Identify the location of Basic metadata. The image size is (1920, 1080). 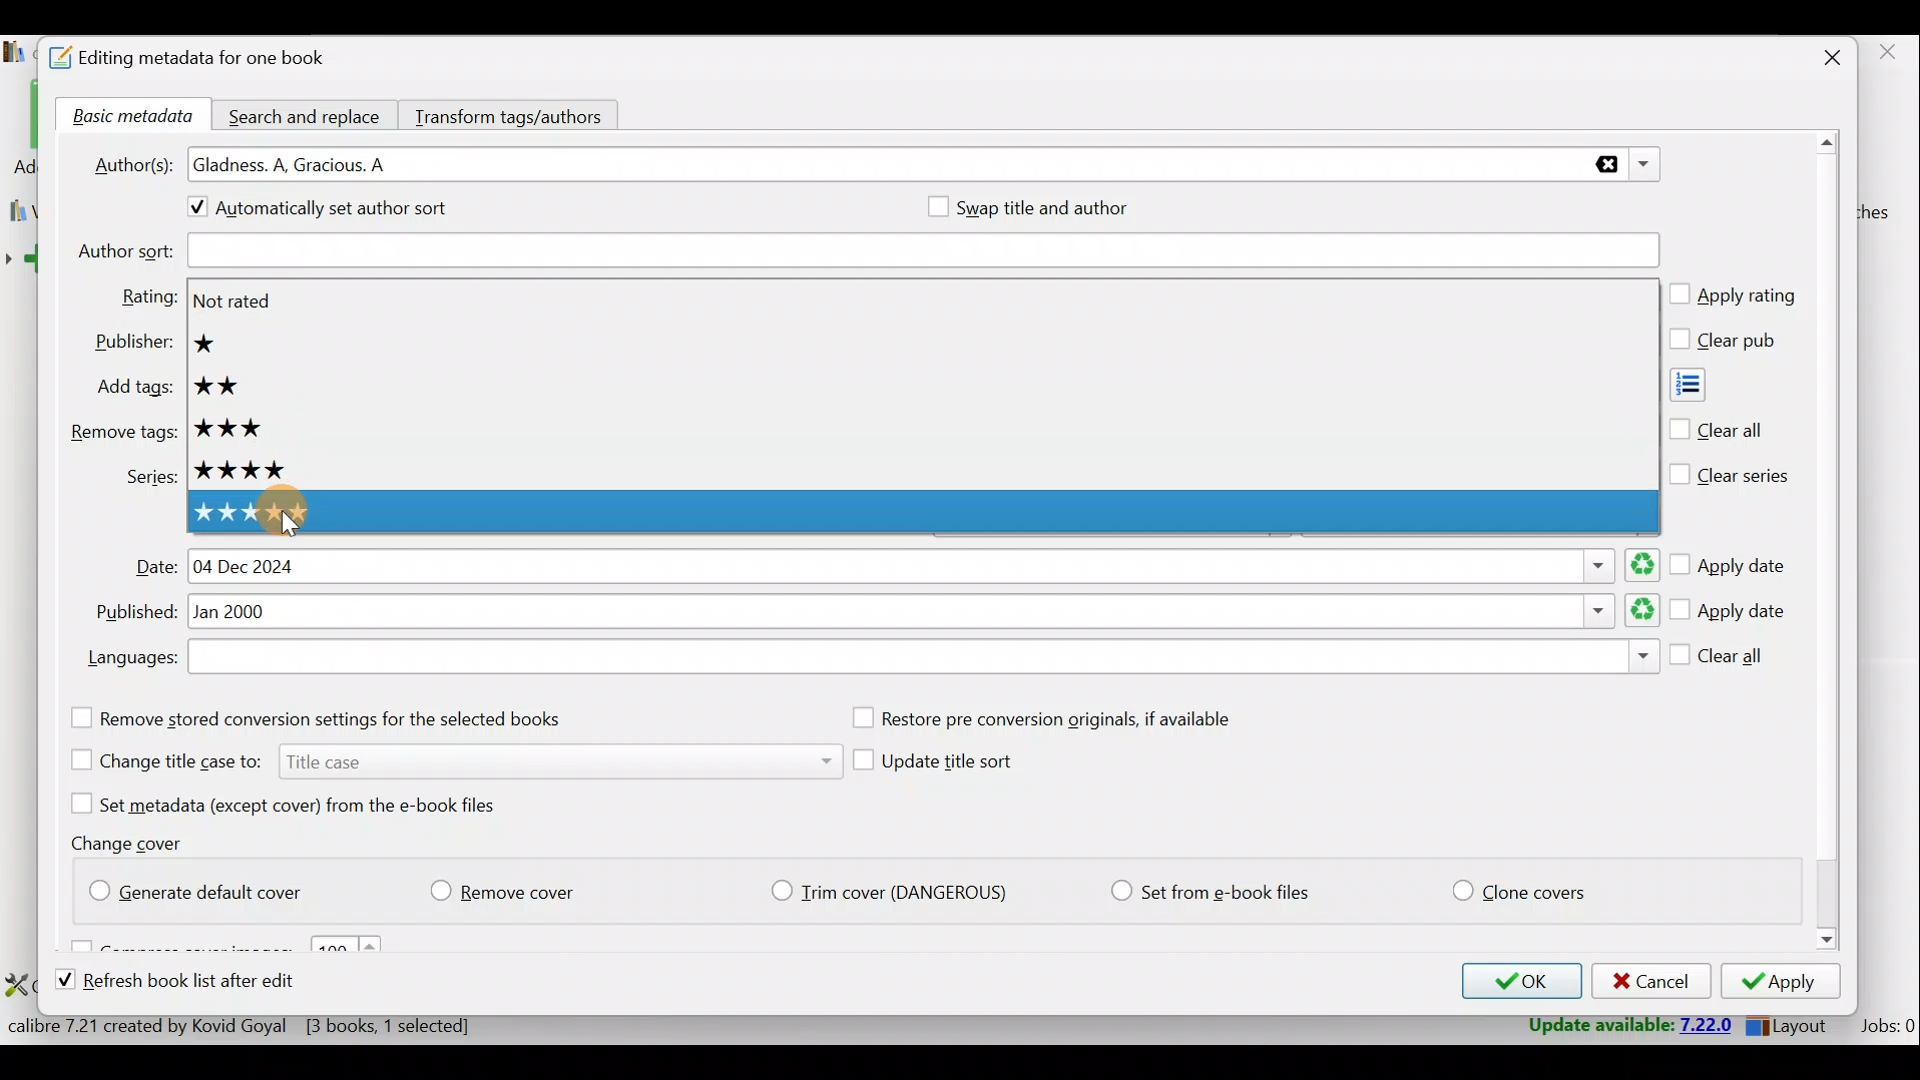
(127, 117).